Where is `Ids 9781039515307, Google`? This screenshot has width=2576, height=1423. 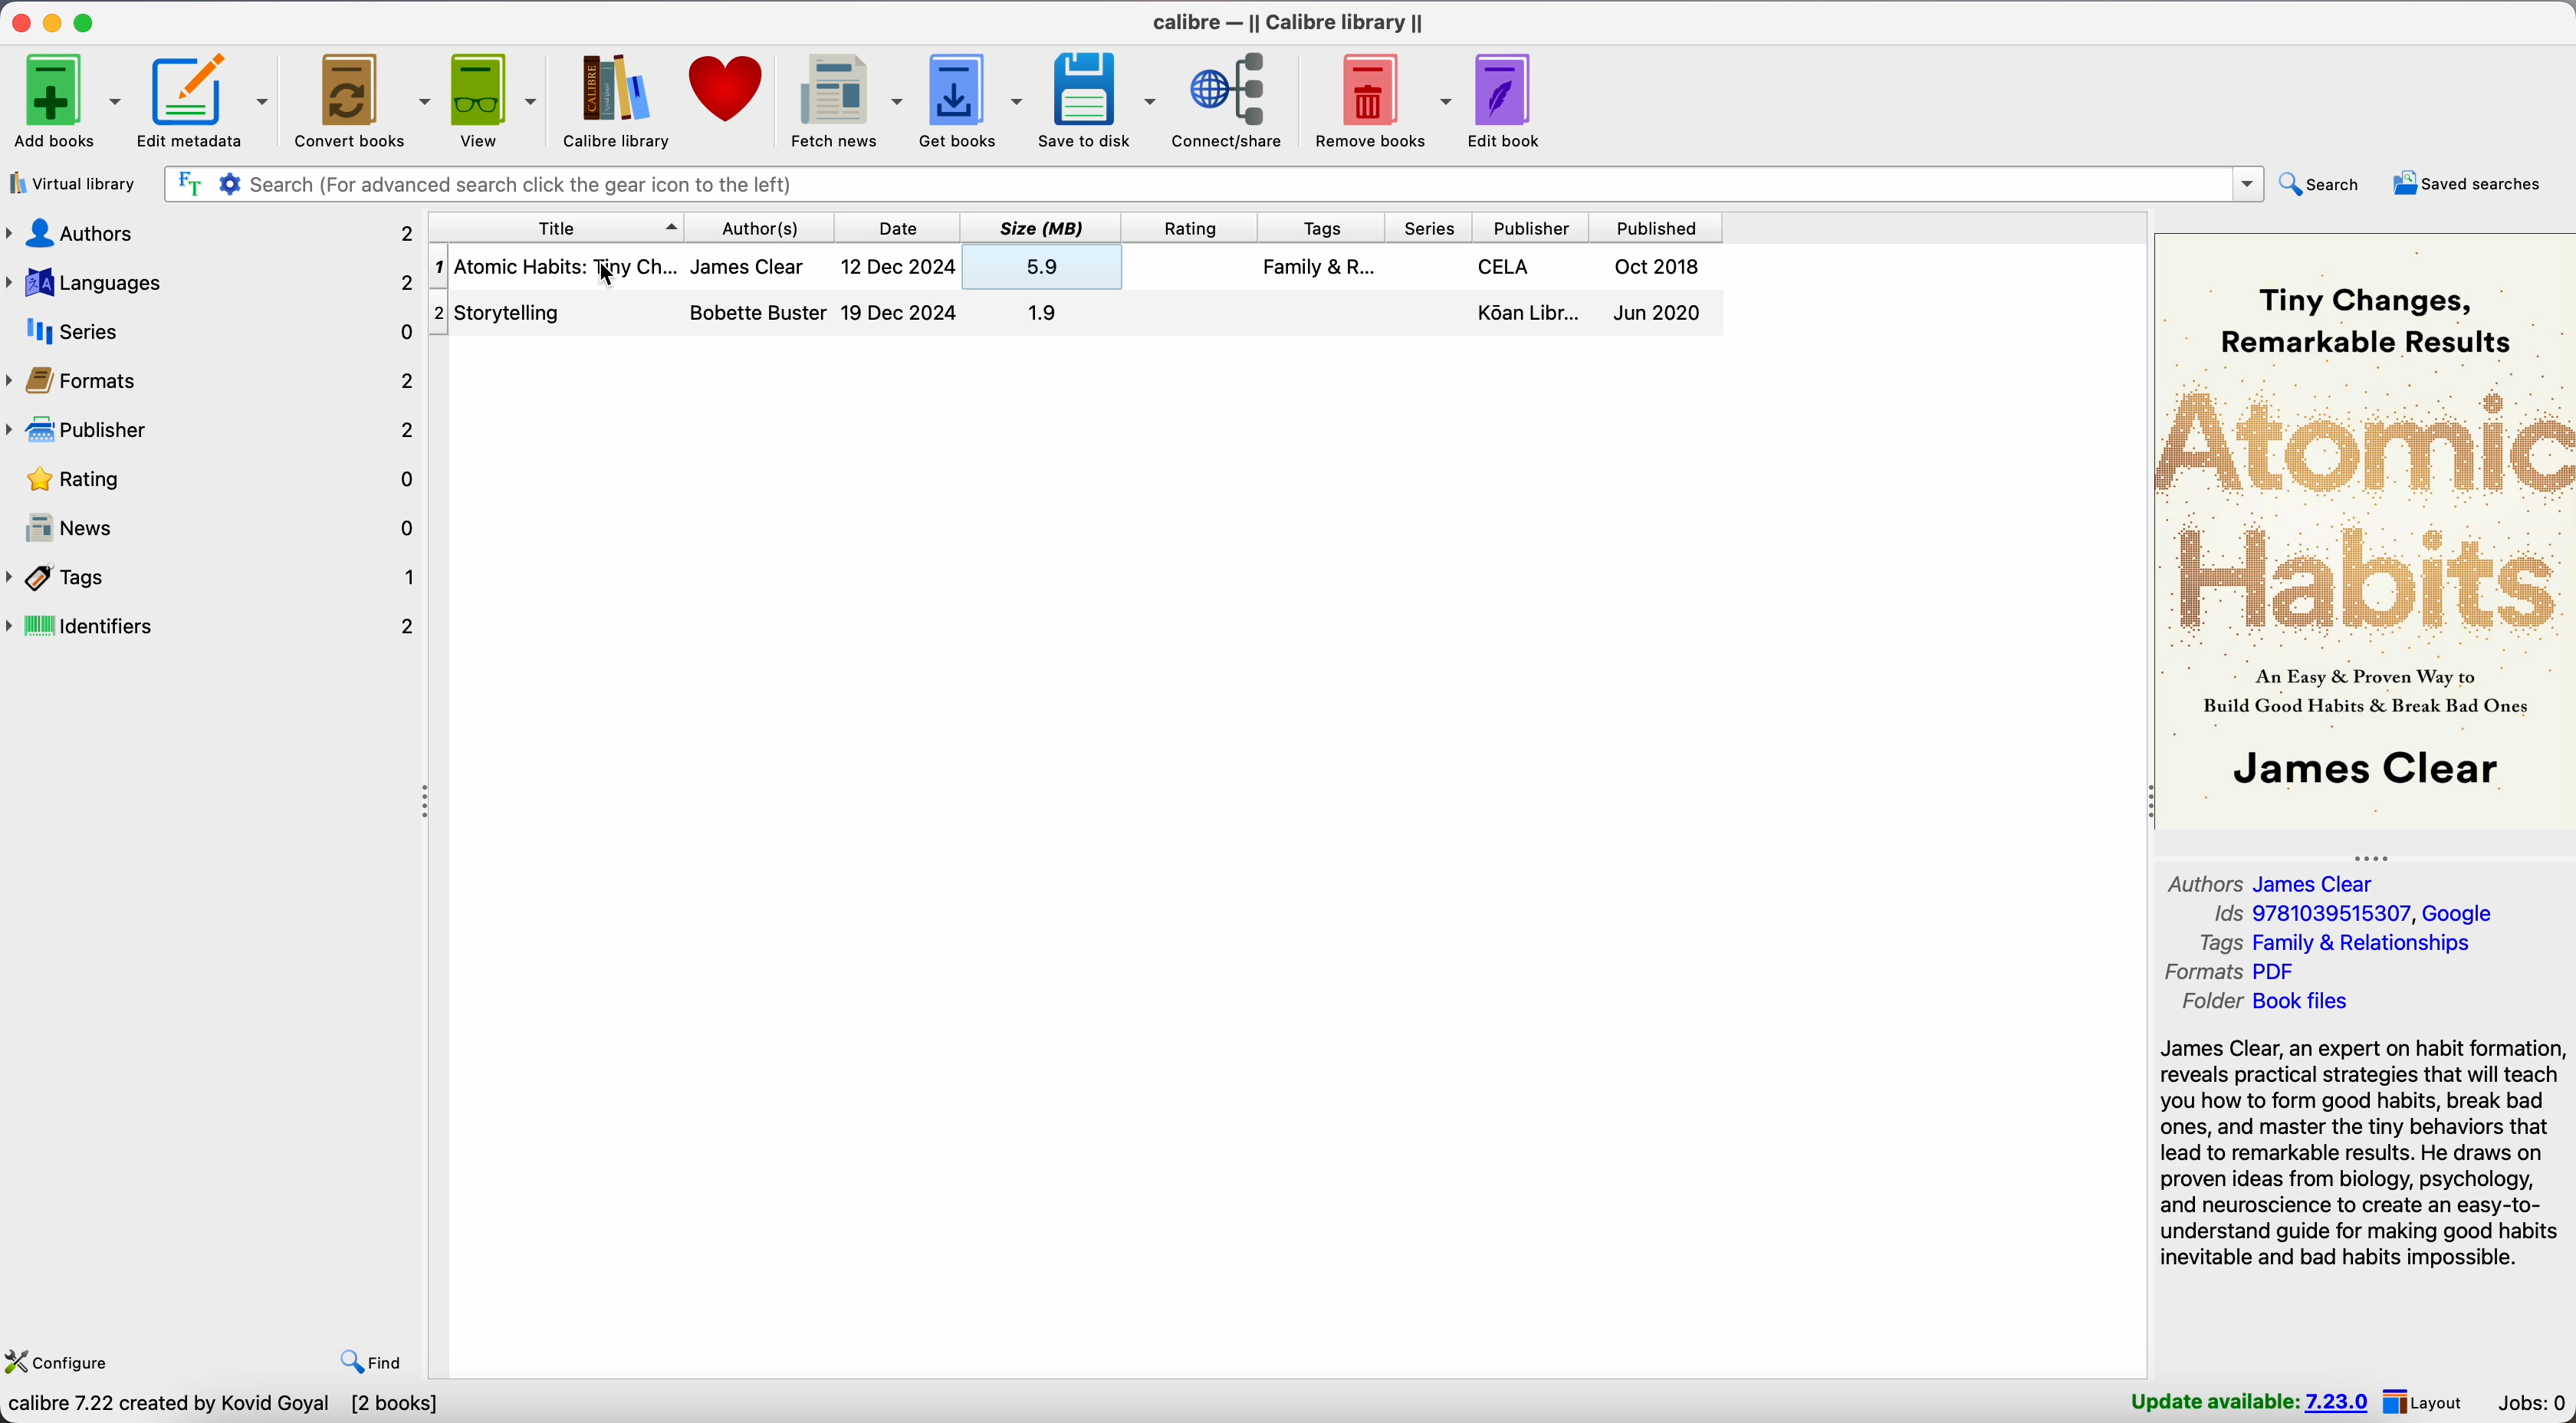 Ids 9781039515307, Google is located at coordinates (2358, 914).